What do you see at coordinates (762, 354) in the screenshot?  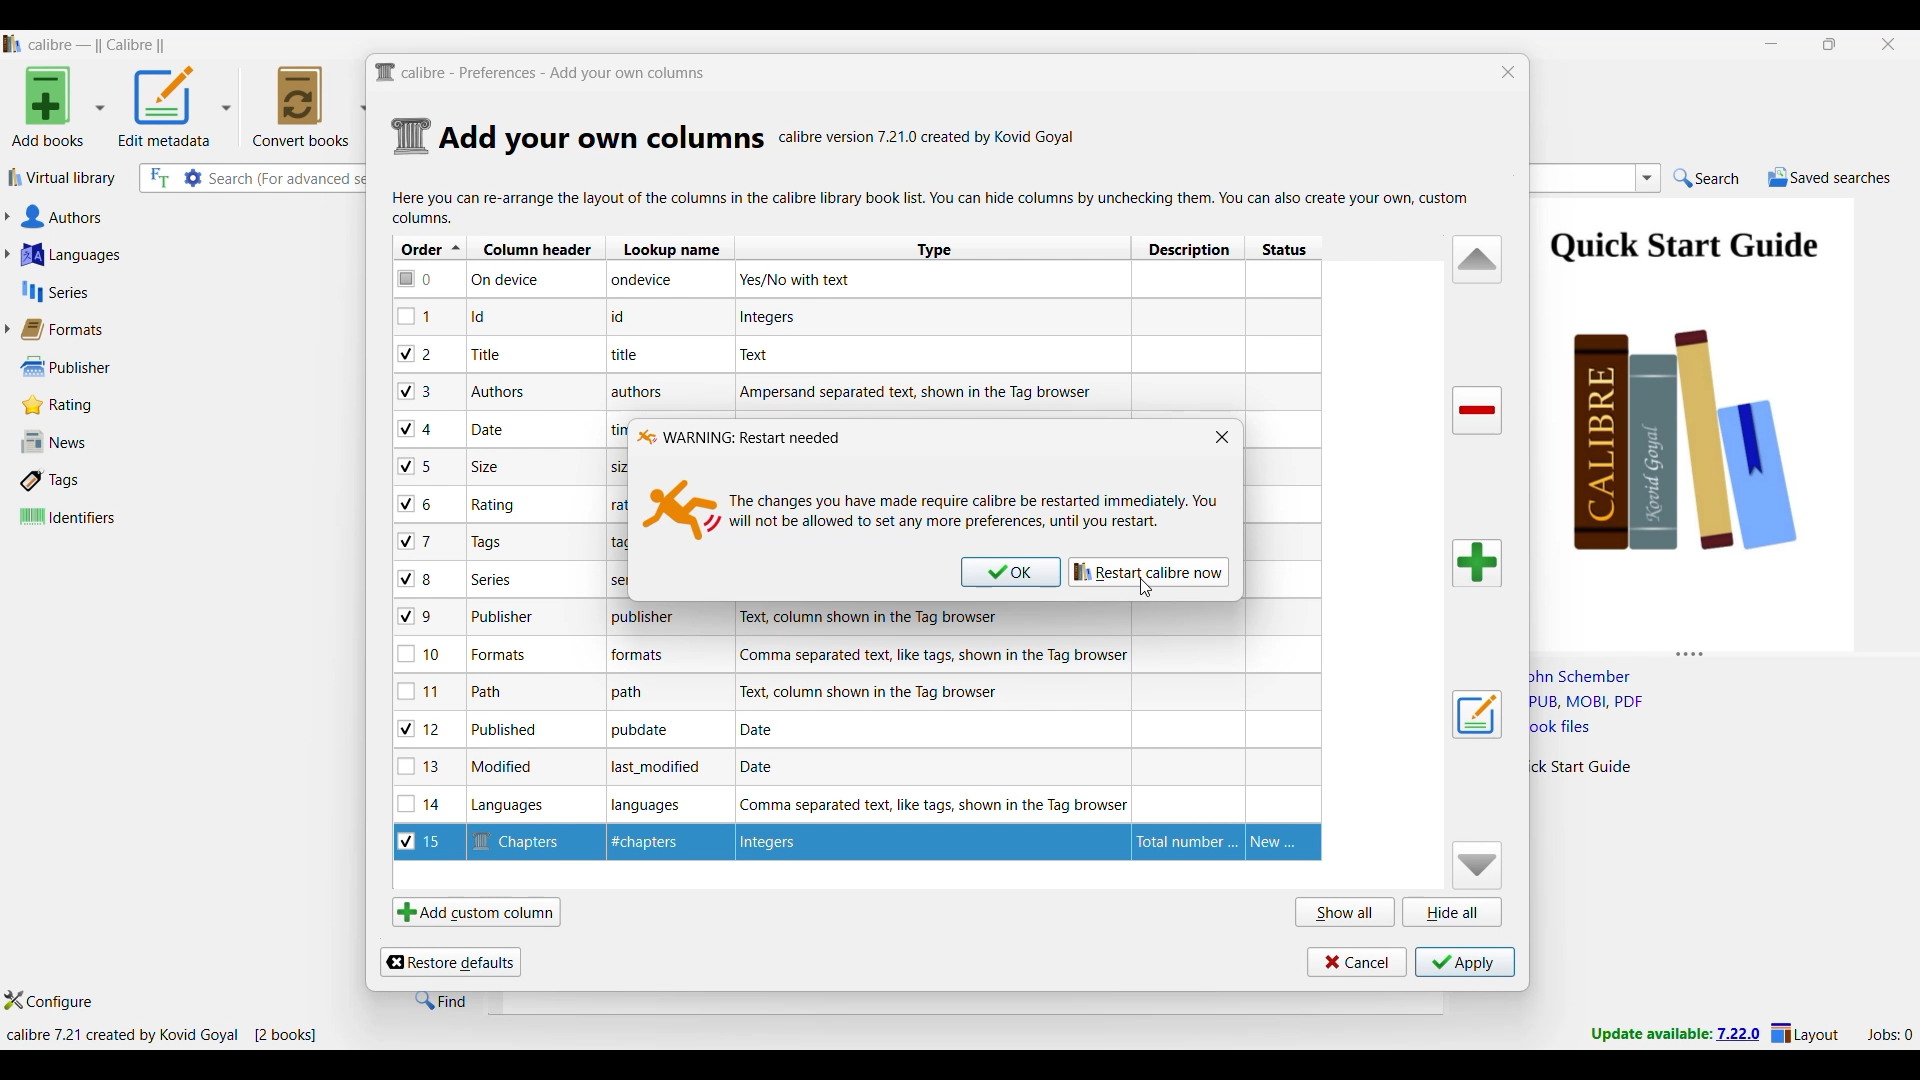 I see `Explanation` at bounding box center [762, 354].